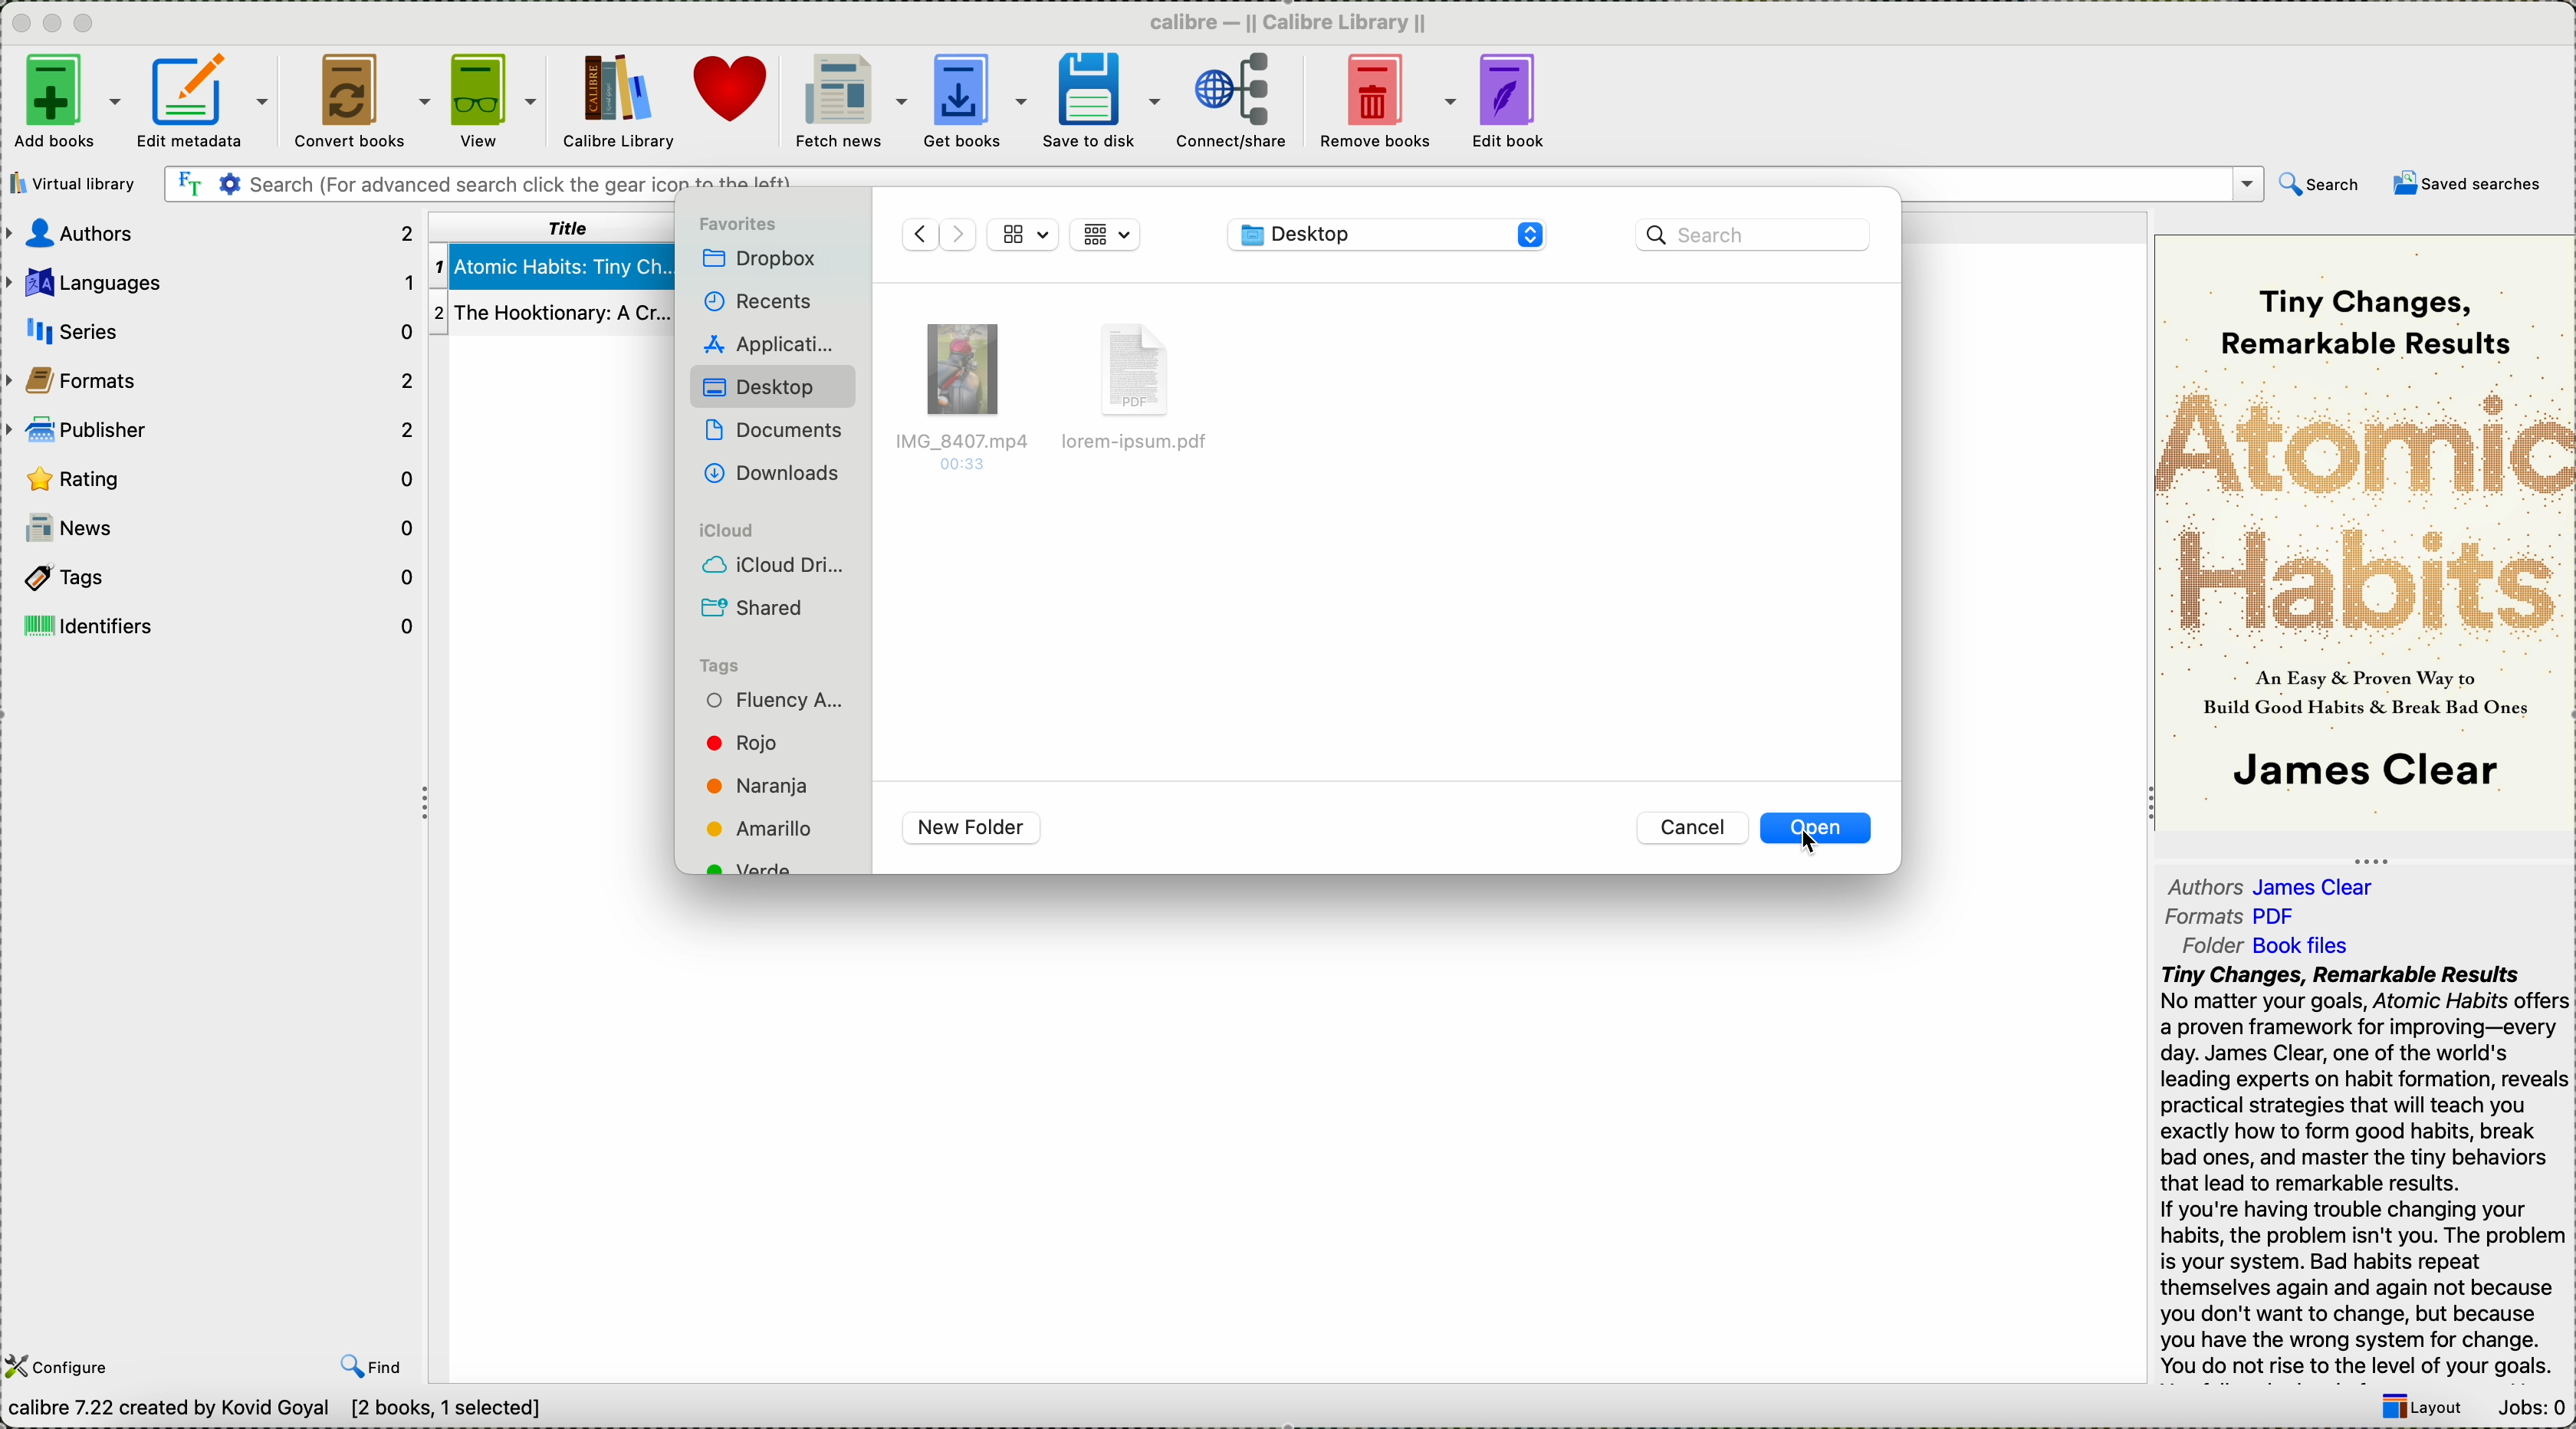  Describe the element at coordinates (1694, 828) in the screenshot. I see `cancel` at that location.